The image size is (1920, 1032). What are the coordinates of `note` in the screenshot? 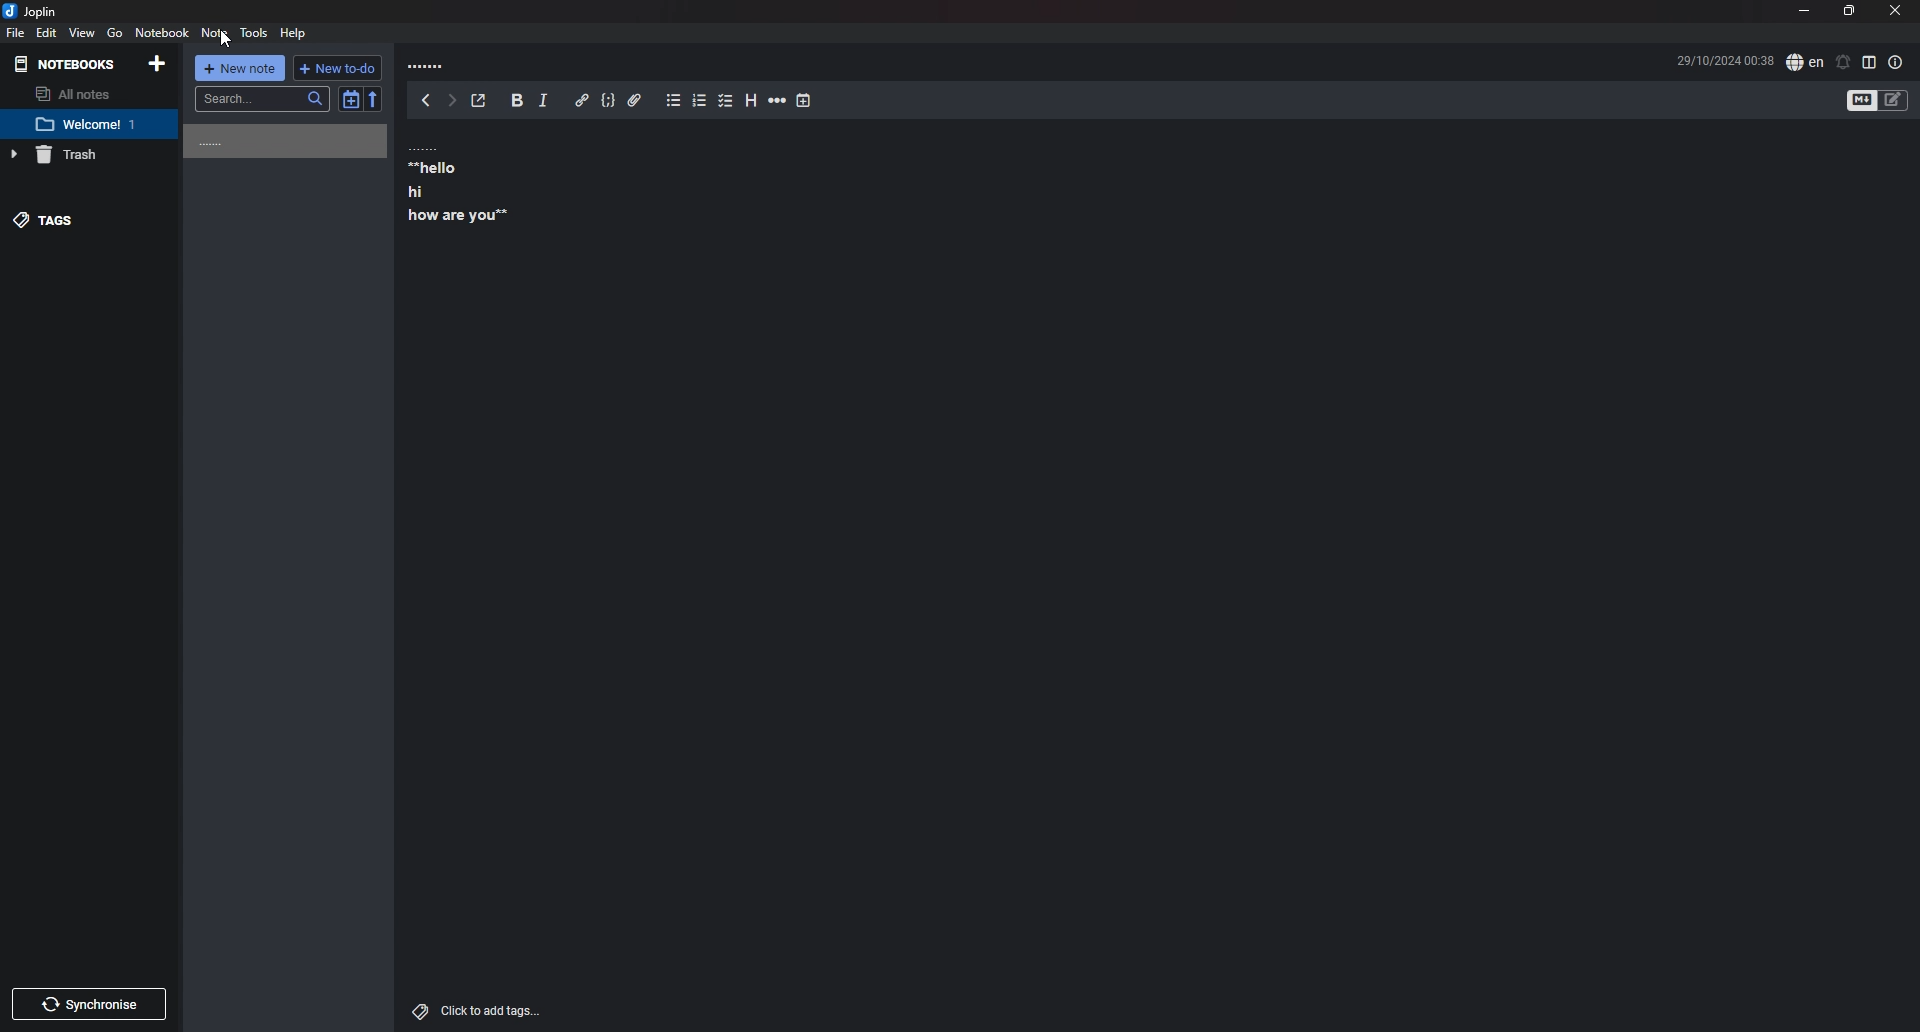 It's located at (477, 185).